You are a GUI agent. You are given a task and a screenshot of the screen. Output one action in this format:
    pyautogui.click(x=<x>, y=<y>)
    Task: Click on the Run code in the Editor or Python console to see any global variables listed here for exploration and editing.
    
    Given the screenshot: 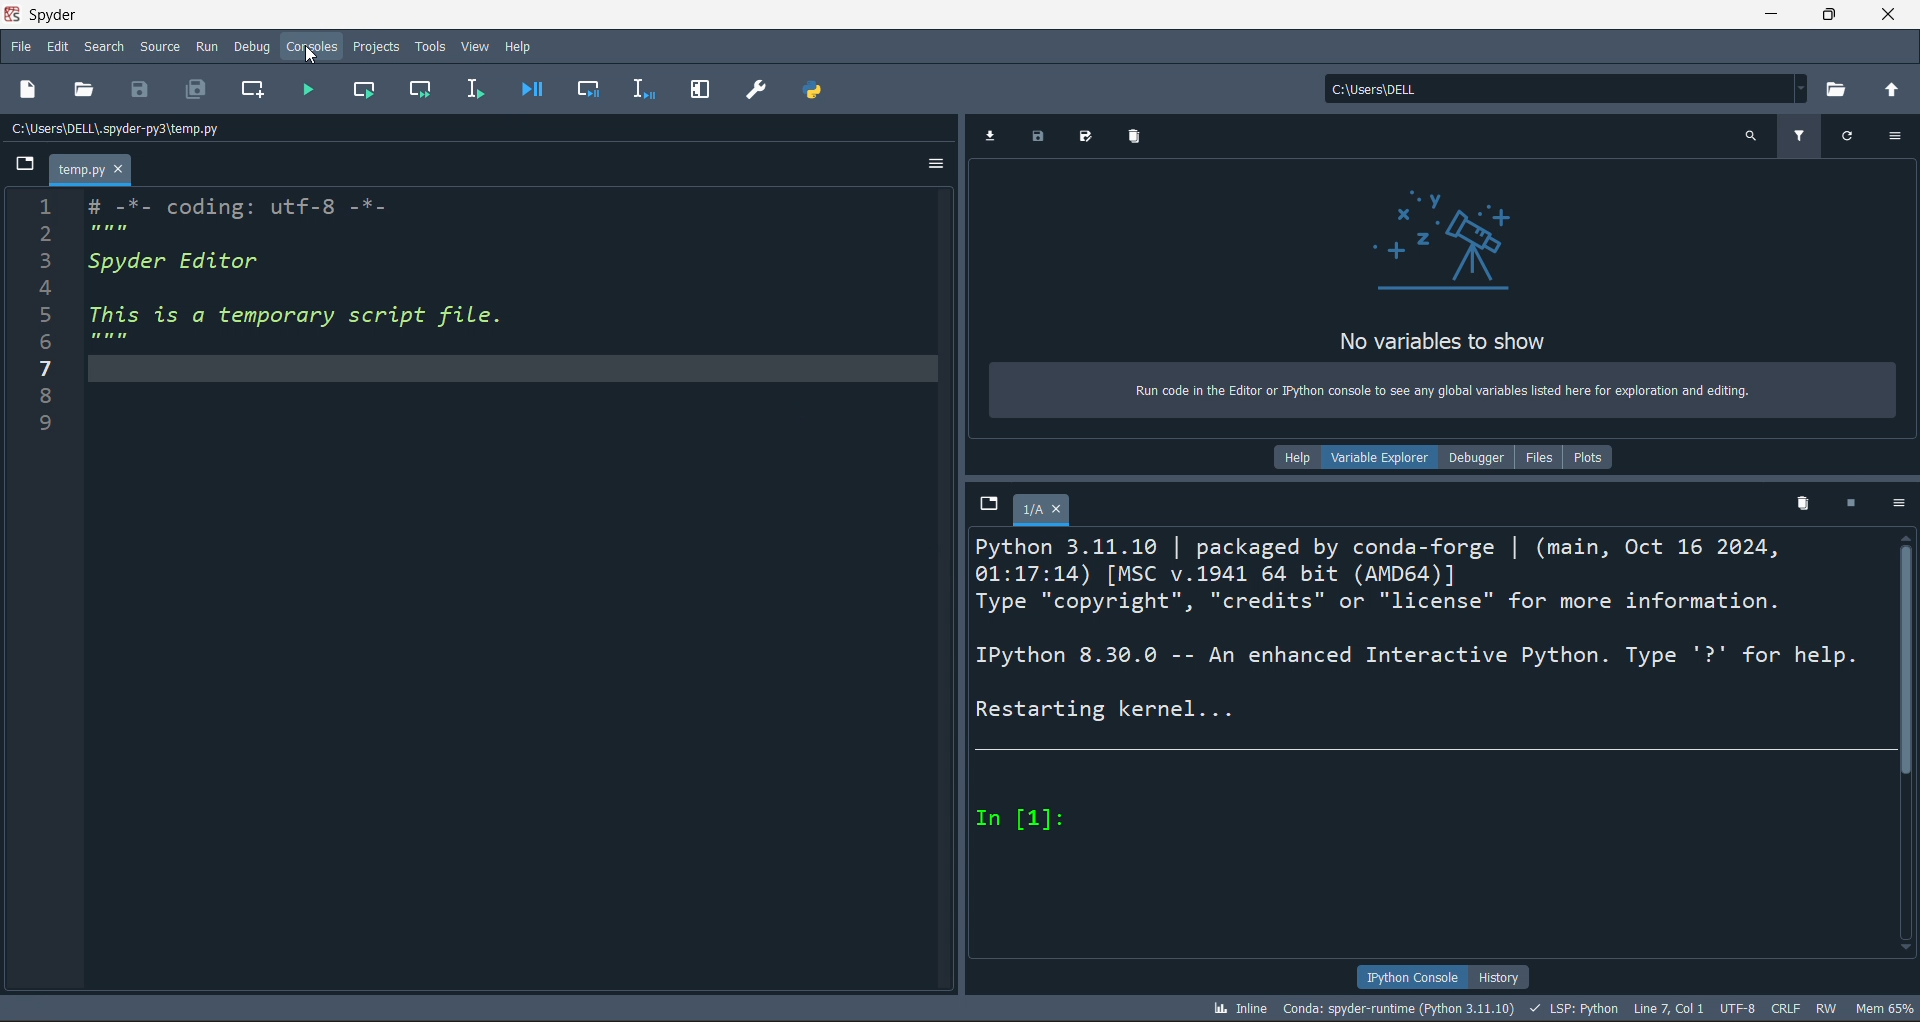 What is the action you would take?
    pyautogui.click(x=1441, y=395)
    